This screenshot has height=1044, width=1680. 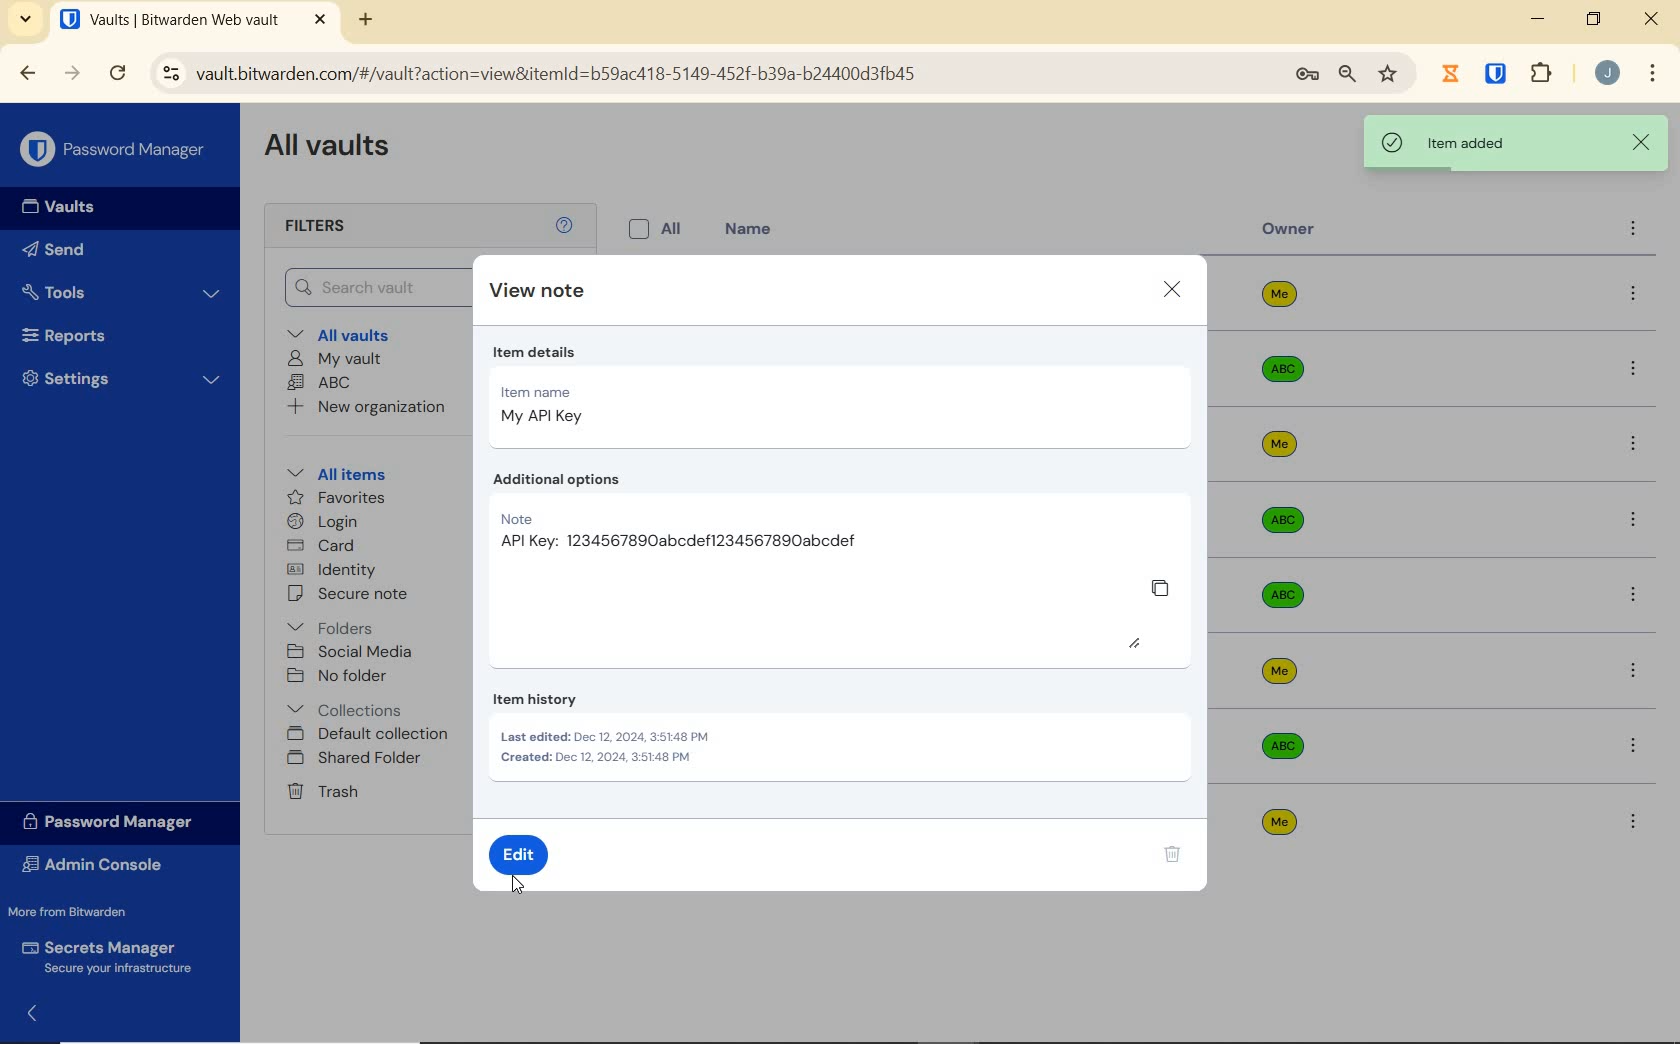 What do you see at coordinates (114, 337) in the screenshot?
I see `Reports` at bounding box center [114, 337].